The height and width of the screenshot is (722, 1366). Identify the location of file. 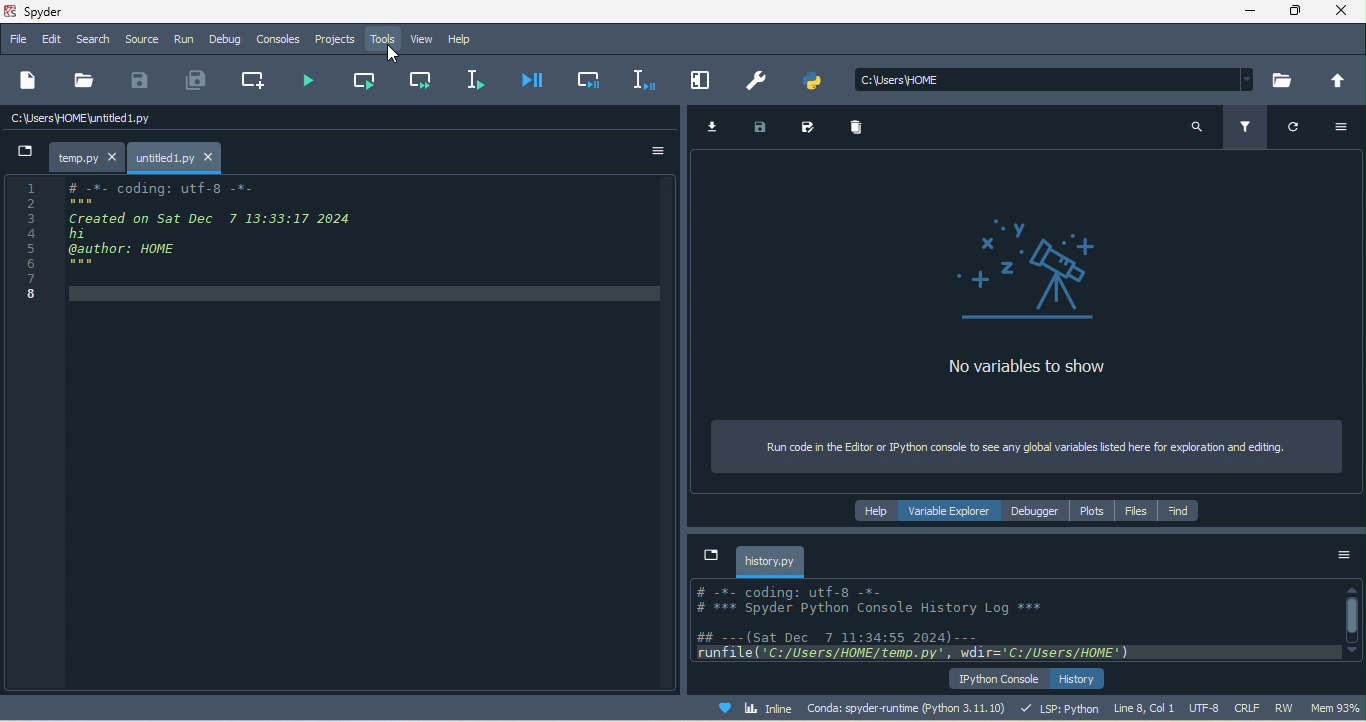
(17, 39).